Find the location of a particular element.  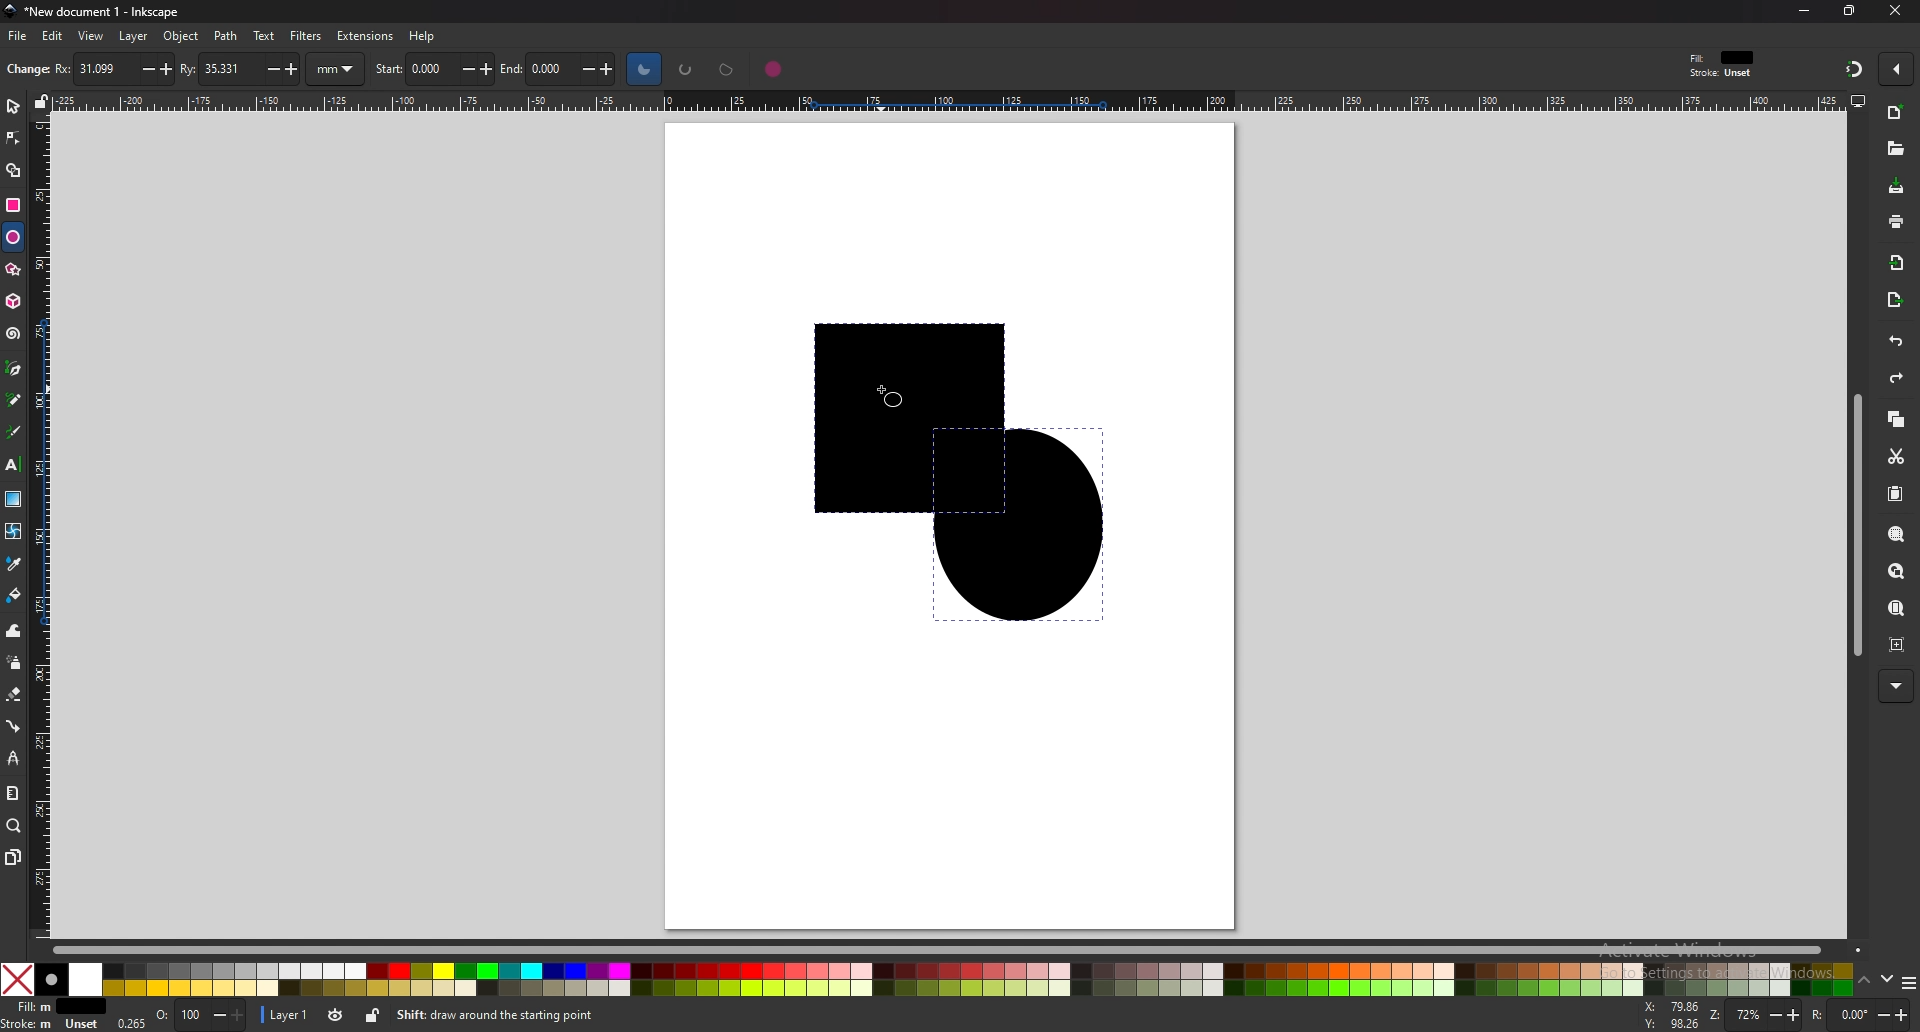

x and y coodinates is located at coordinates (1672, 1013).